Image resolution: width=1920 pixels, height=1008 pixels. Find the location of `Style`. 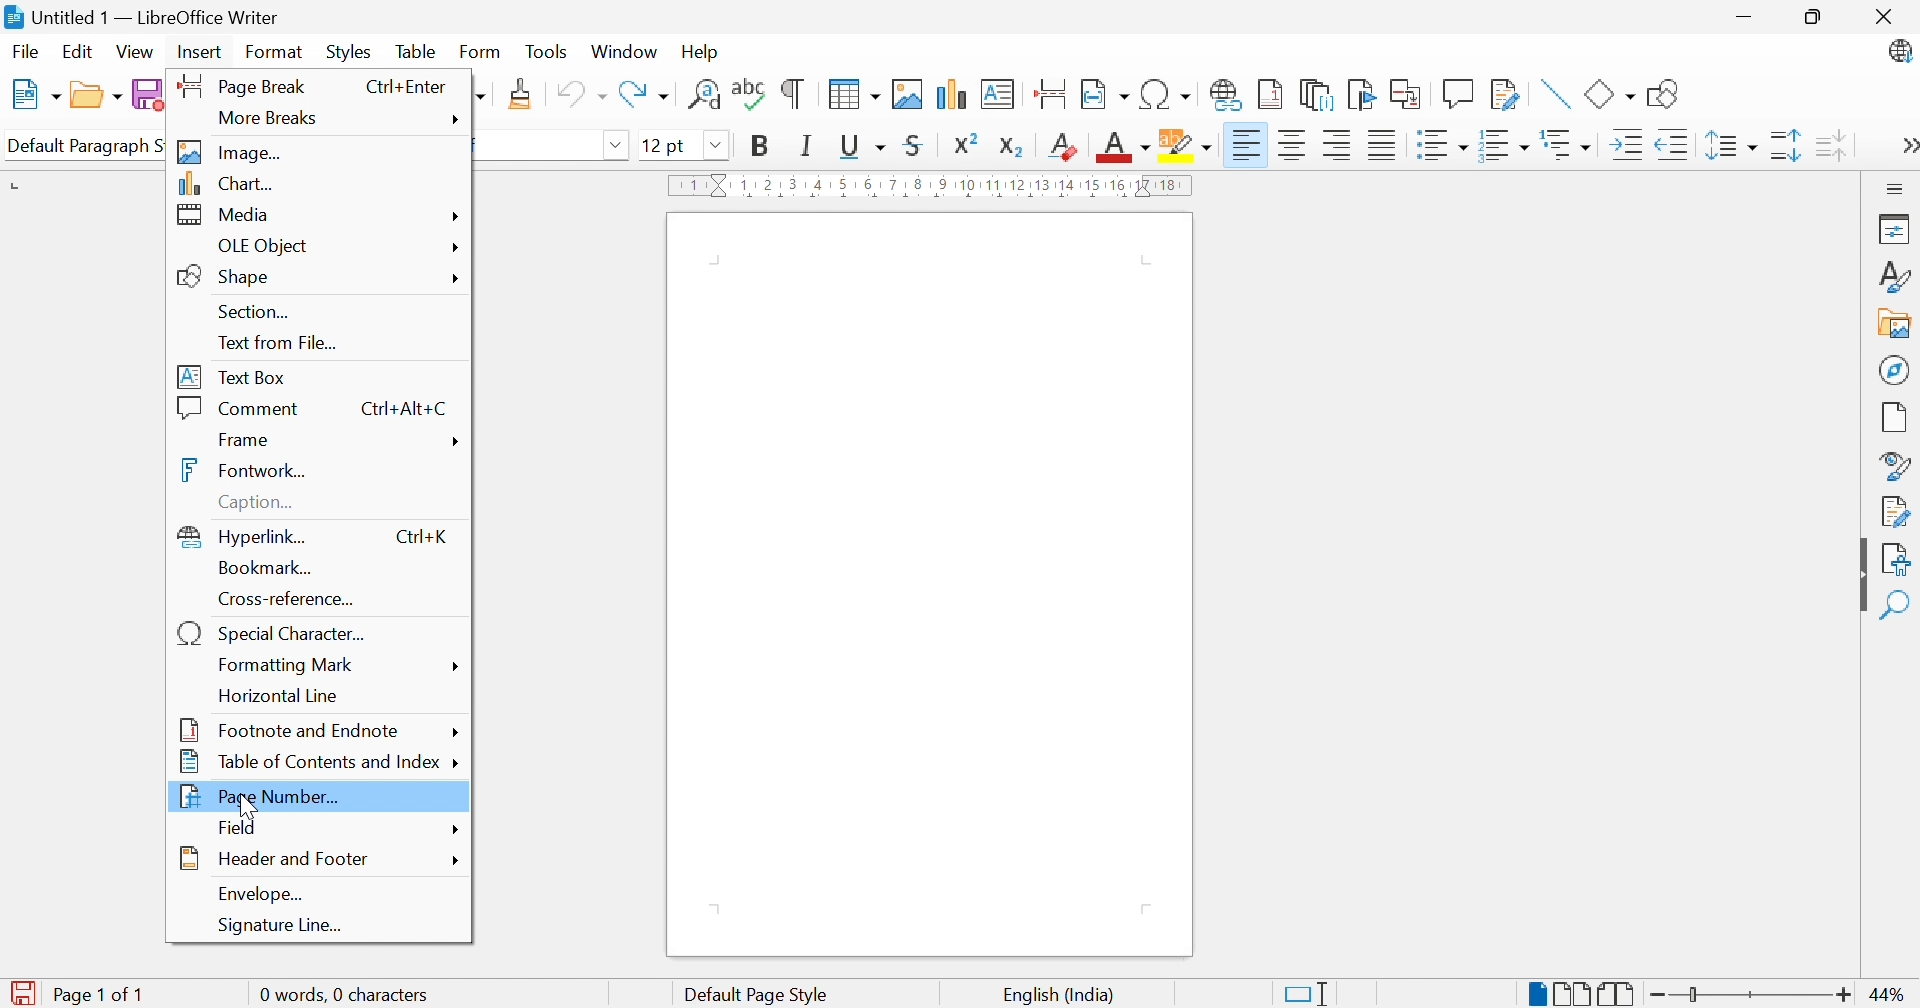

Style is located at coordinates (1893, 465).